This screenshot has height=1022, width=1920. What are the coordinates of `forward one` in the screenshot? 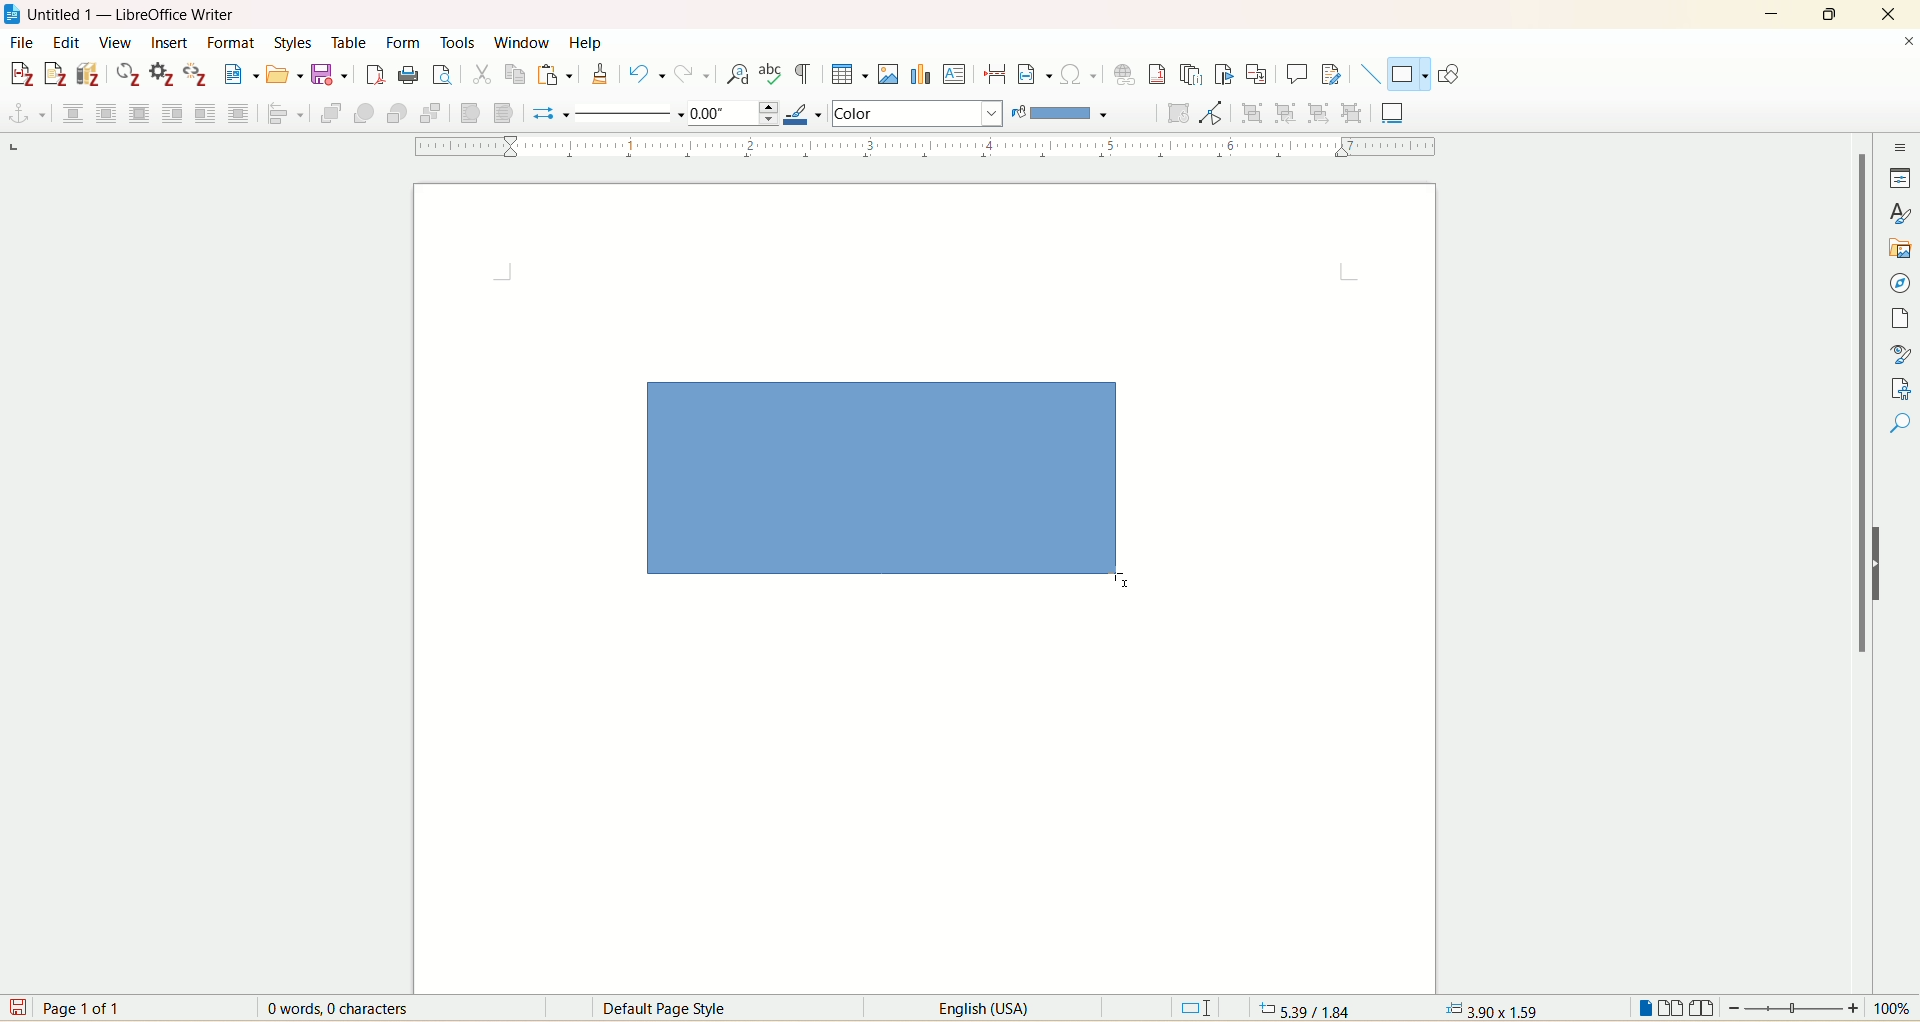 It's located at (364, 115).